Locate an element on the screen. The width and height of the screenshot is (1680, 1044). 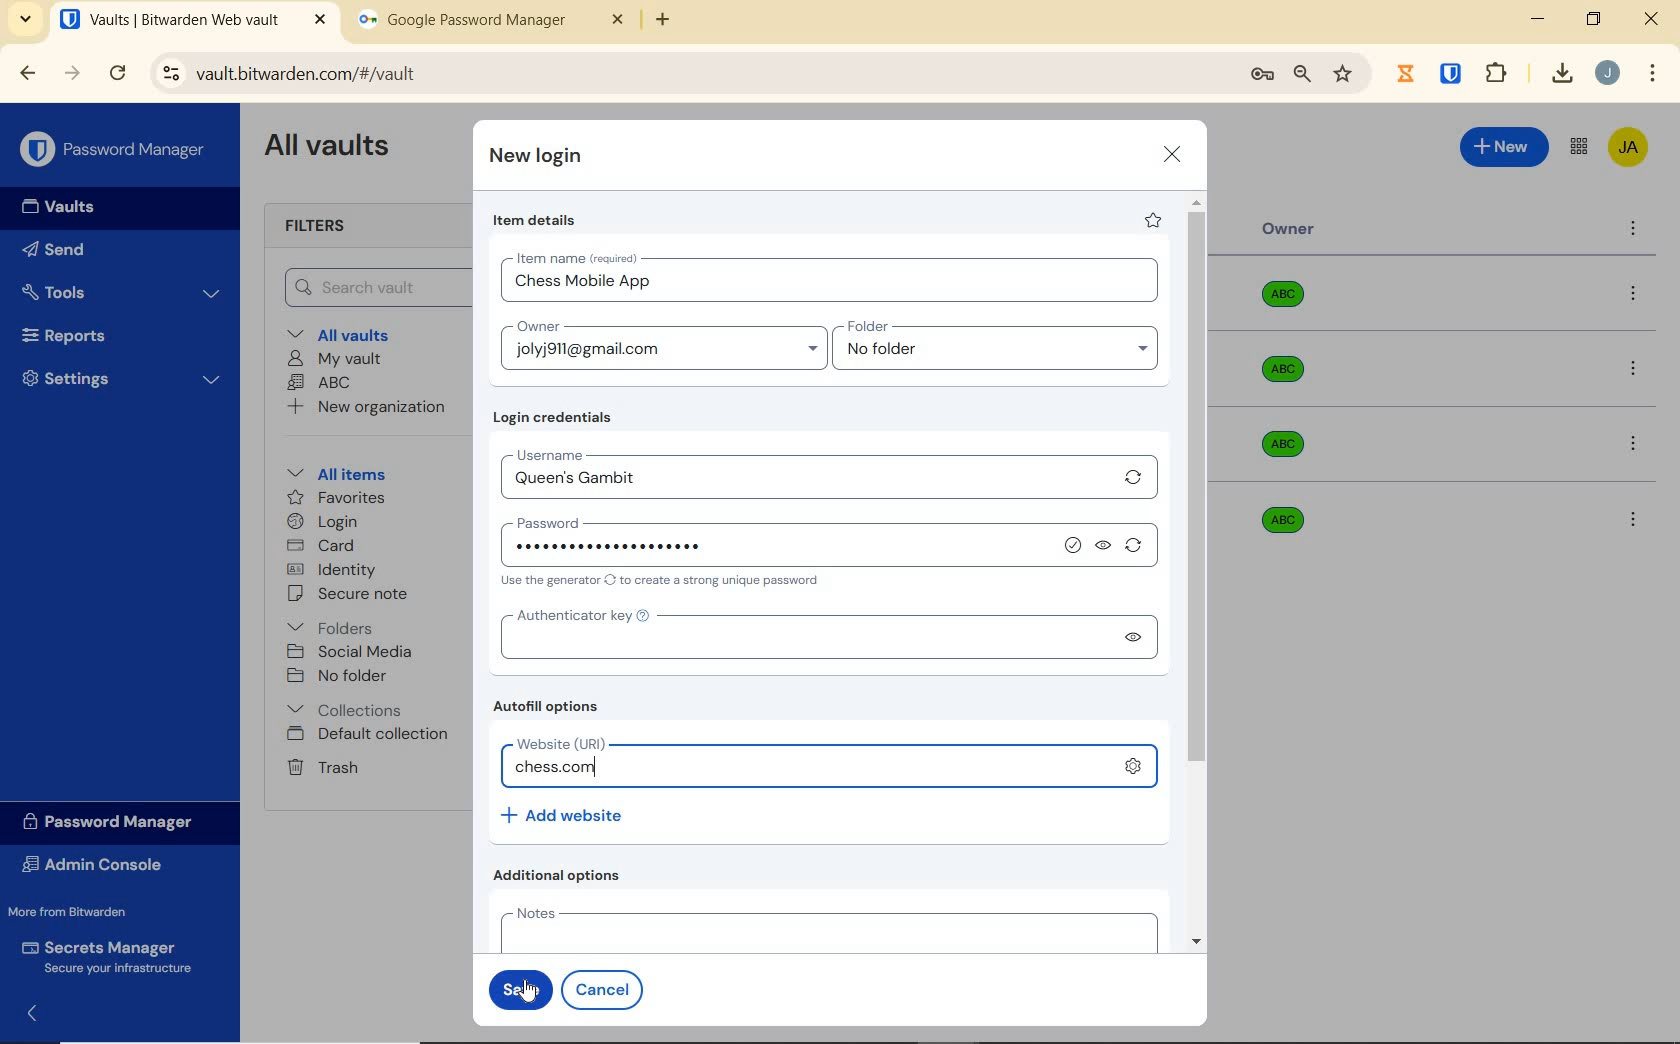
Tools is located at coordinates (121, 293).